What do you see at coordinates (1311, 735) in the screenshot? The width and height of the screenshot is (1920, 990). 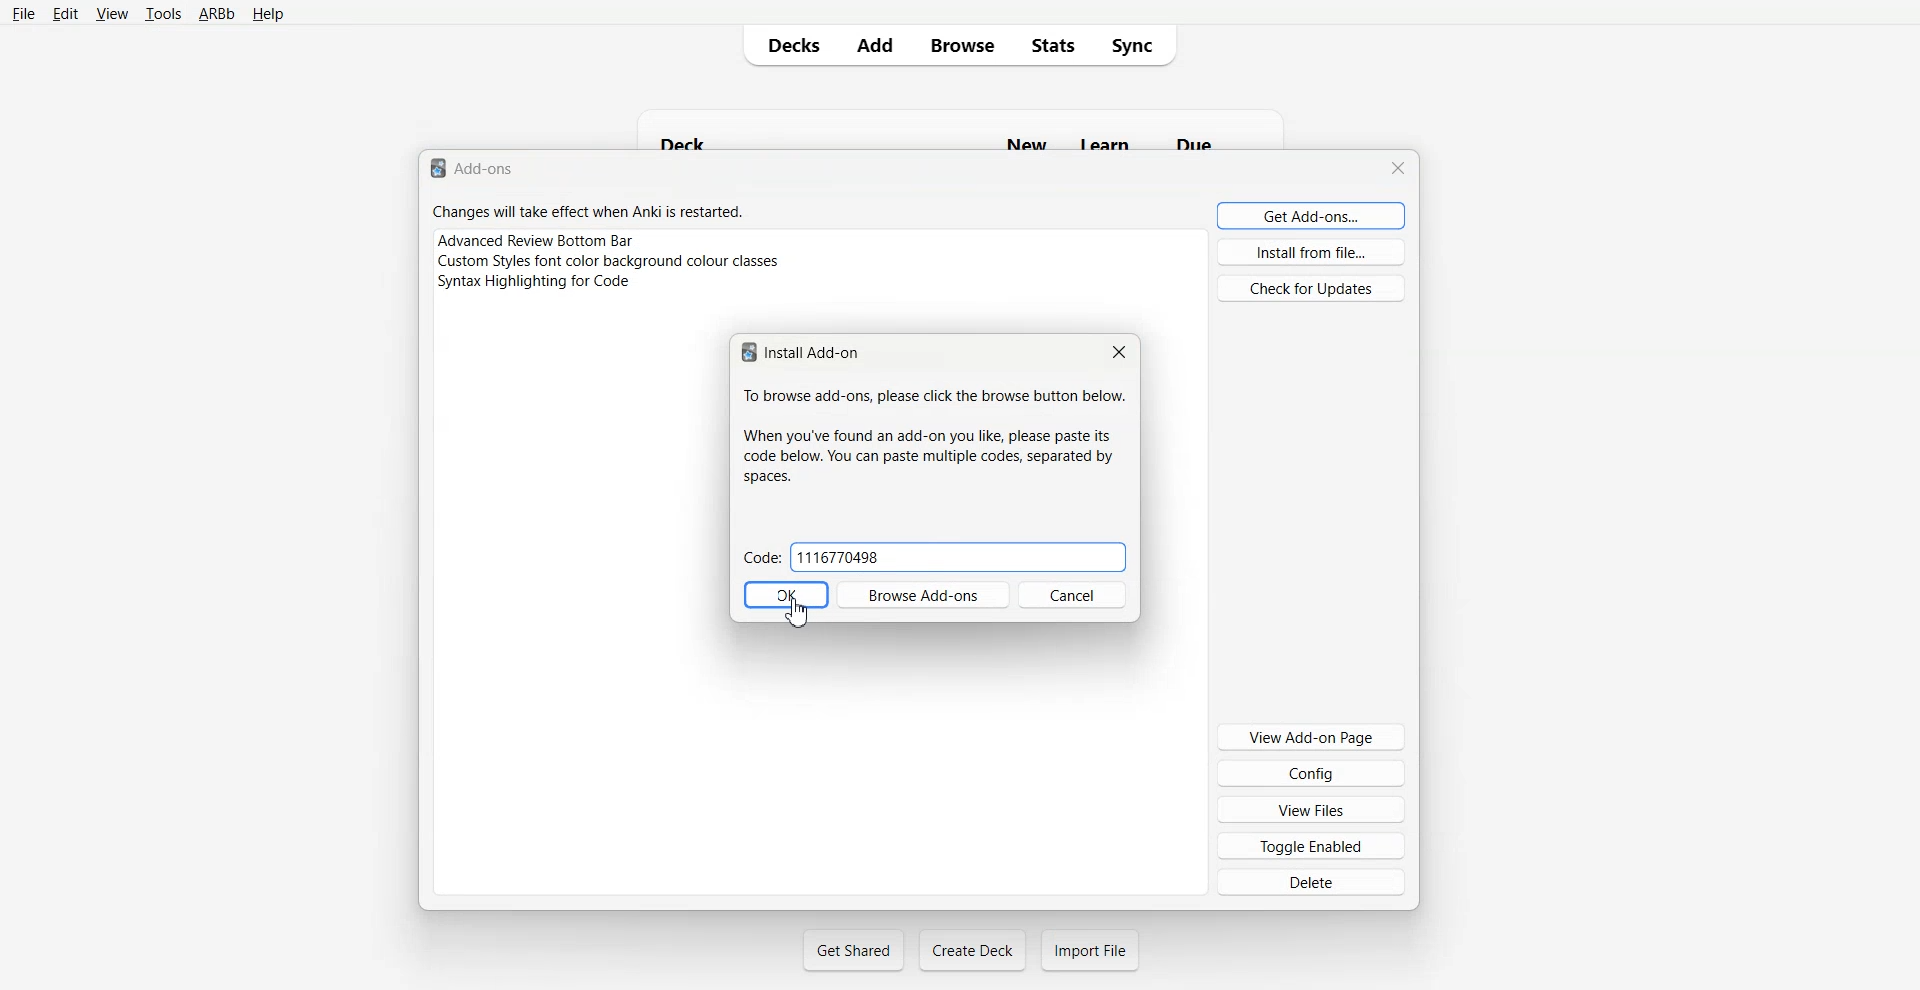 I see `View Add-on Page` at bounding box center [1311, 735].